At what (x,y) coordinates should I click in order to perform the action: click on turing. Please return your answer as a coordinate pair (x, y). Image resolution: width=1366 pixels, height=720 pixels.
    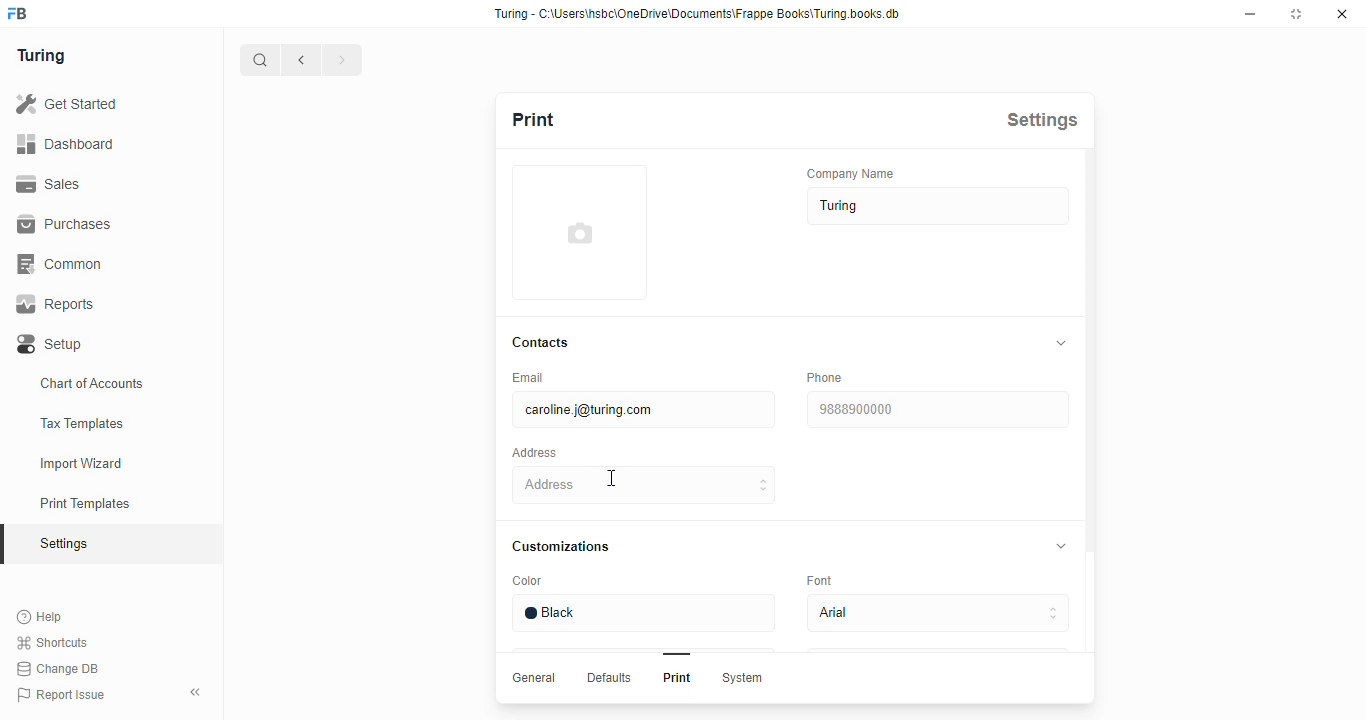
    Looking at the image, I should click on (939, 206).